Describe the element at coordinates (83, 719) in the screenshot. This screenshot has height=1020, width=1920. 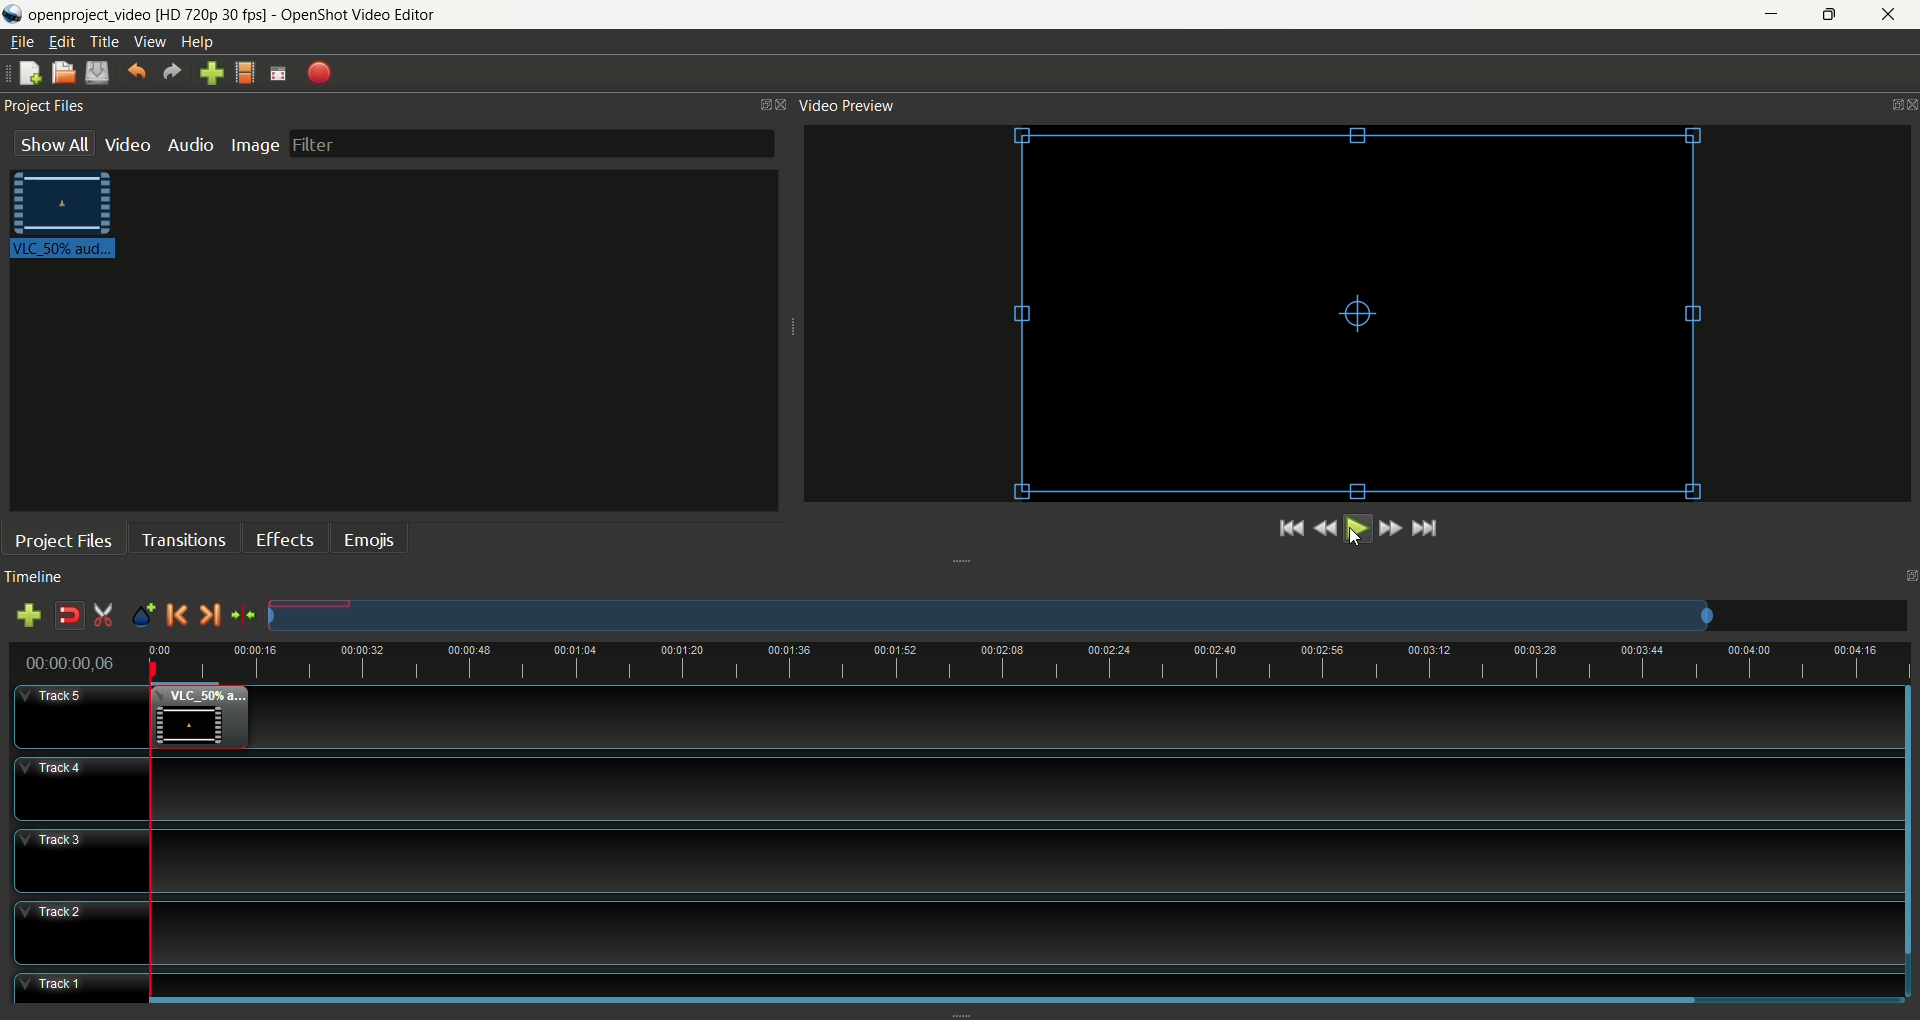
I see `track5` at that location.